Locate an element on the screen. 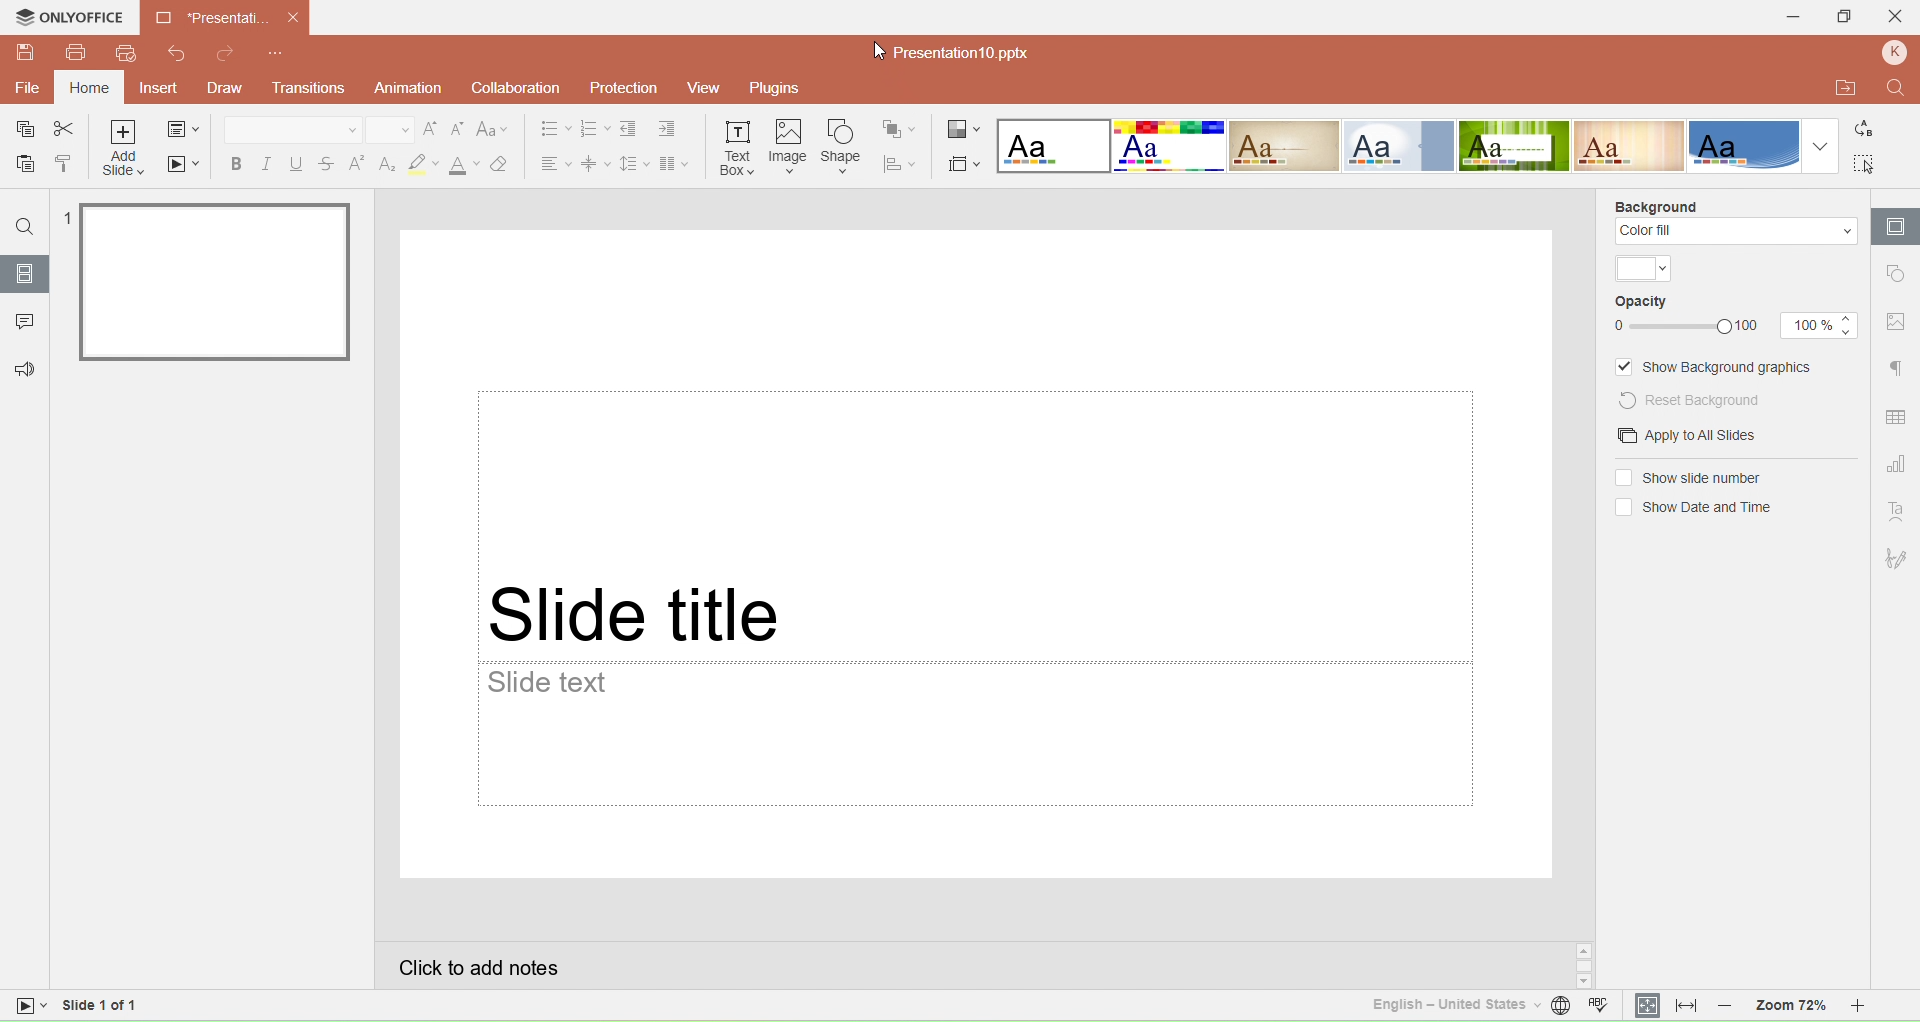 This screenshot has width=1920, height=1022. Insert columns is located at coordinates (679, 163).